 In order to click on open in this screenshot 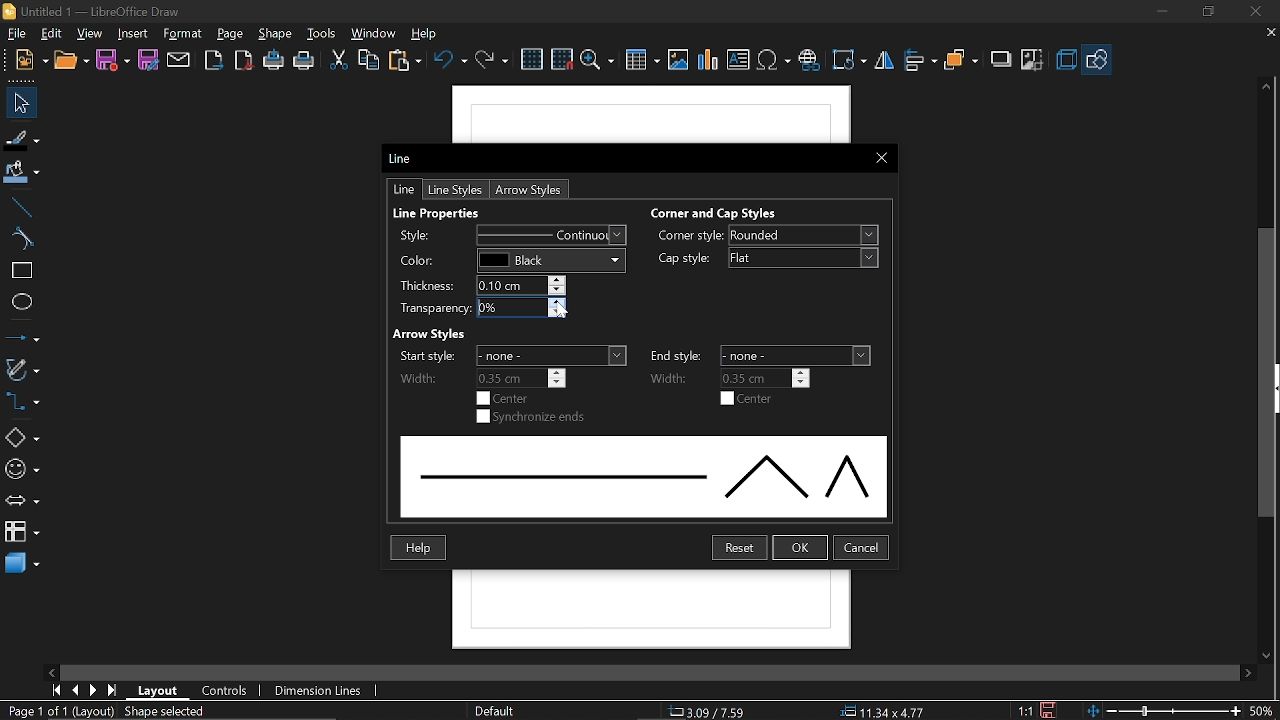, I will do `click(72, 58)`.